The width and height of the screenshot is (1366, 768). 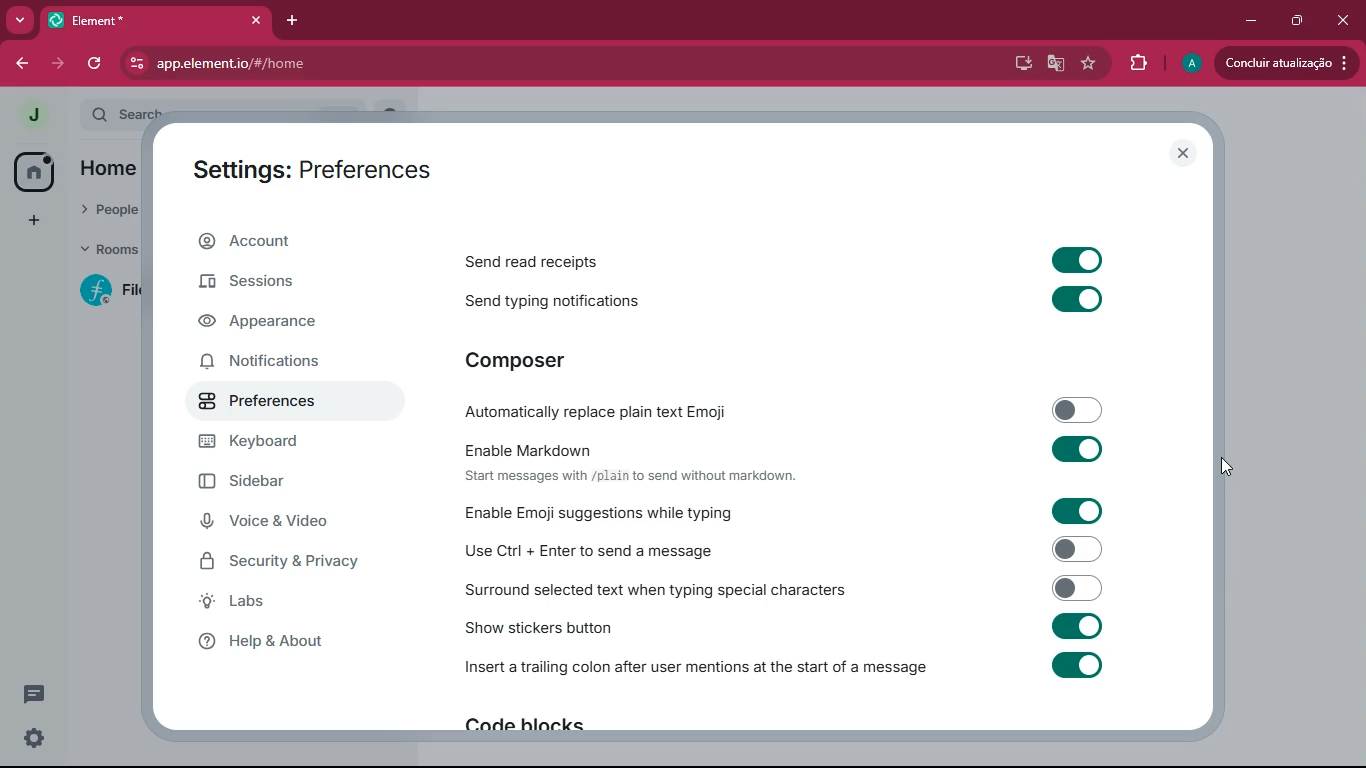 I want to click on composer , so click(x=528, y=361).